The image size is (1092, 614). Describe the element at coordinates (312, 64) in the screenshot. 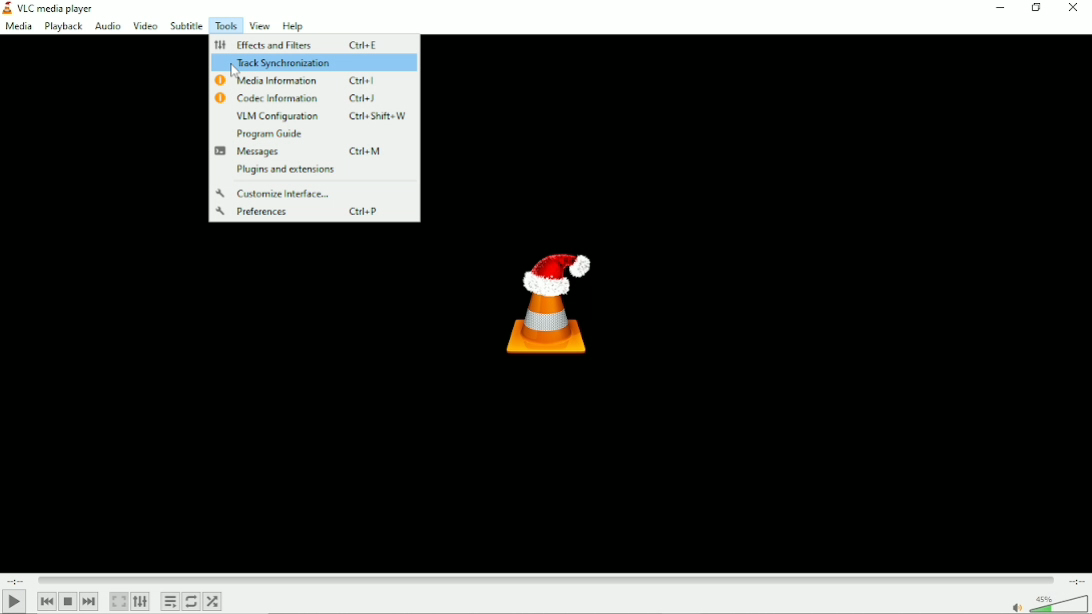

I see `Track synchronization` at that location.